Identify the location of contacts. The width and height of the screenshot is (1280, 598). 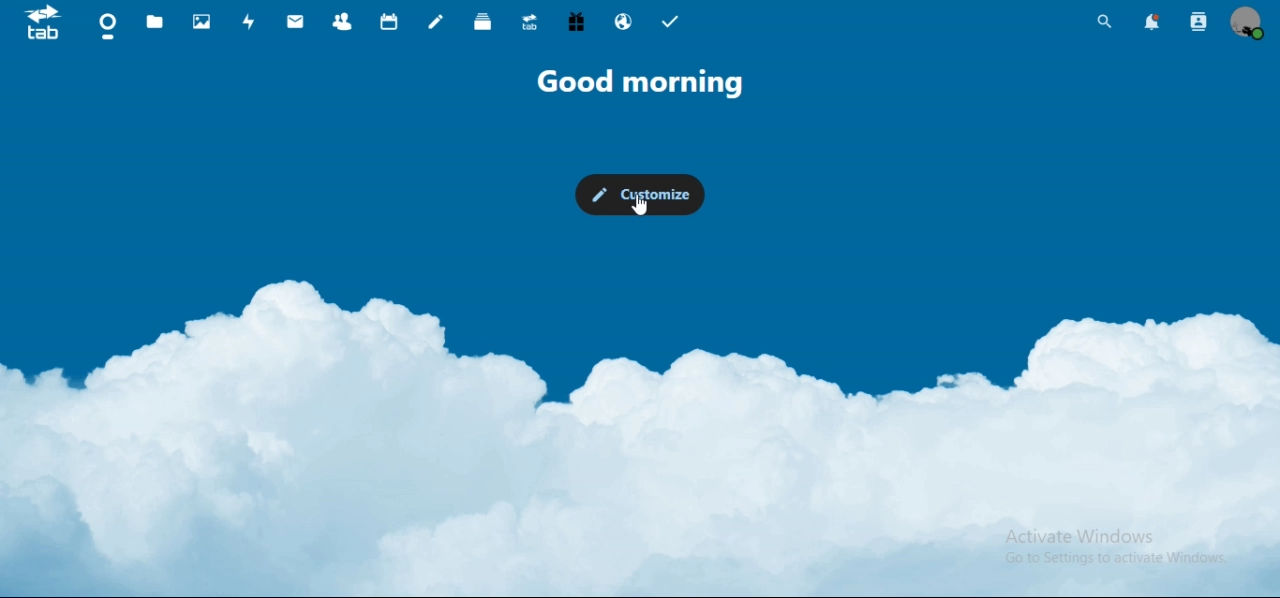
(342, 21).